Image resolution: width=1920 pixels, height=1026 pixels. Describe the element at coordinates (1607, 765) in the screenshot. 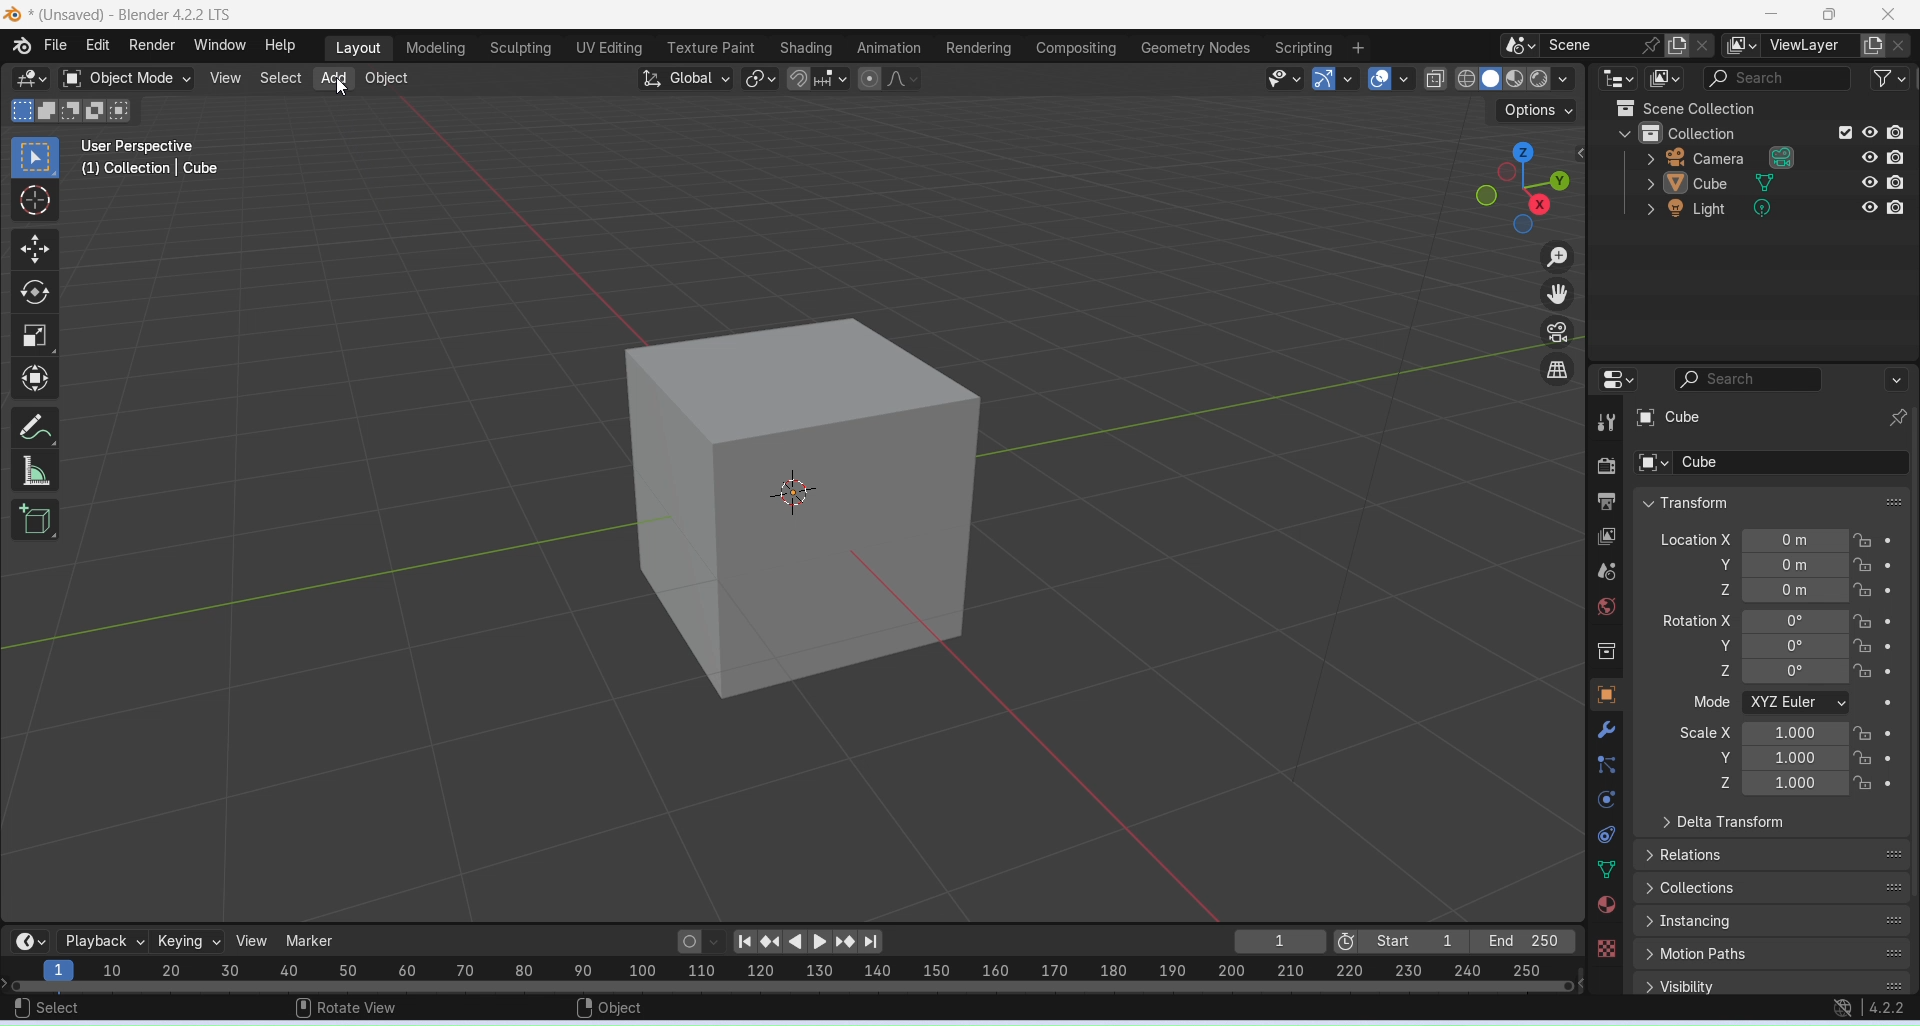

I see `Particles` at that location.